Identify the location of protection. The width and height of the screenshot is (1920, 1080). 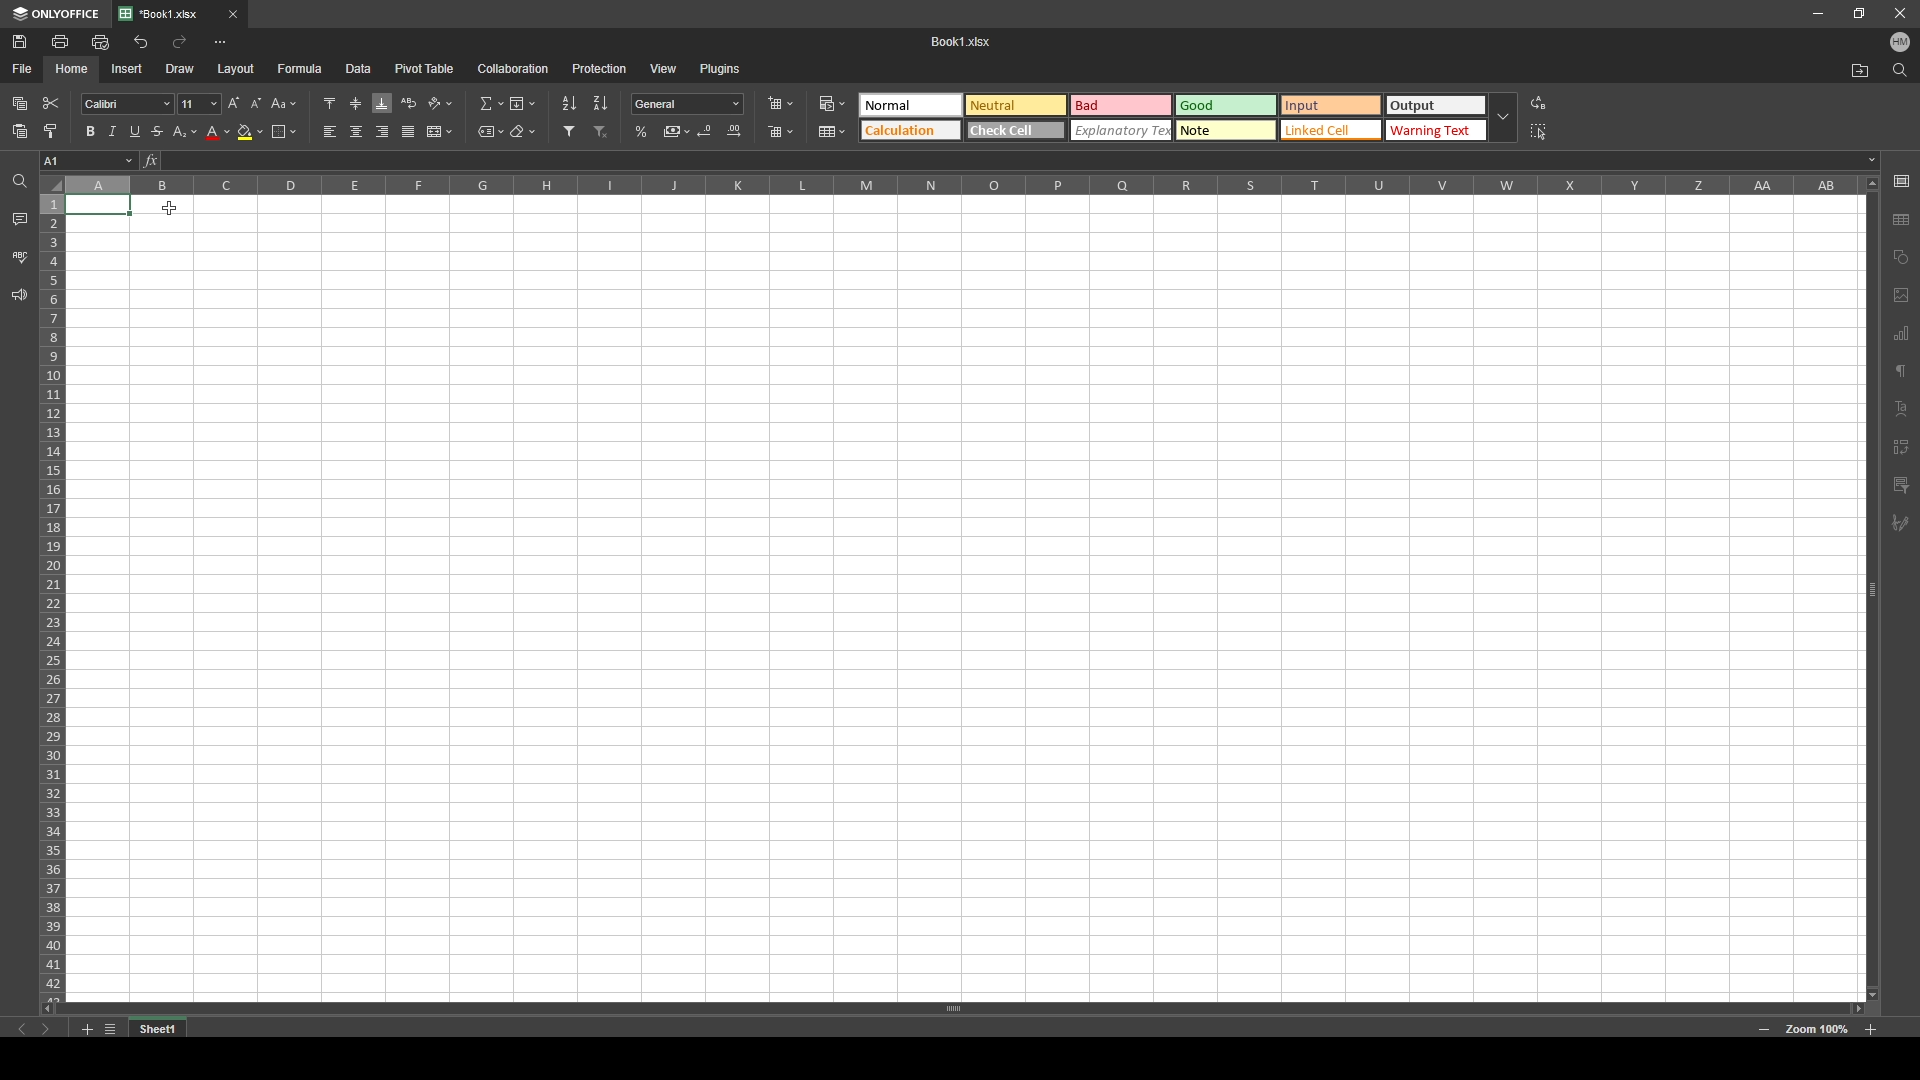
(600, 68).